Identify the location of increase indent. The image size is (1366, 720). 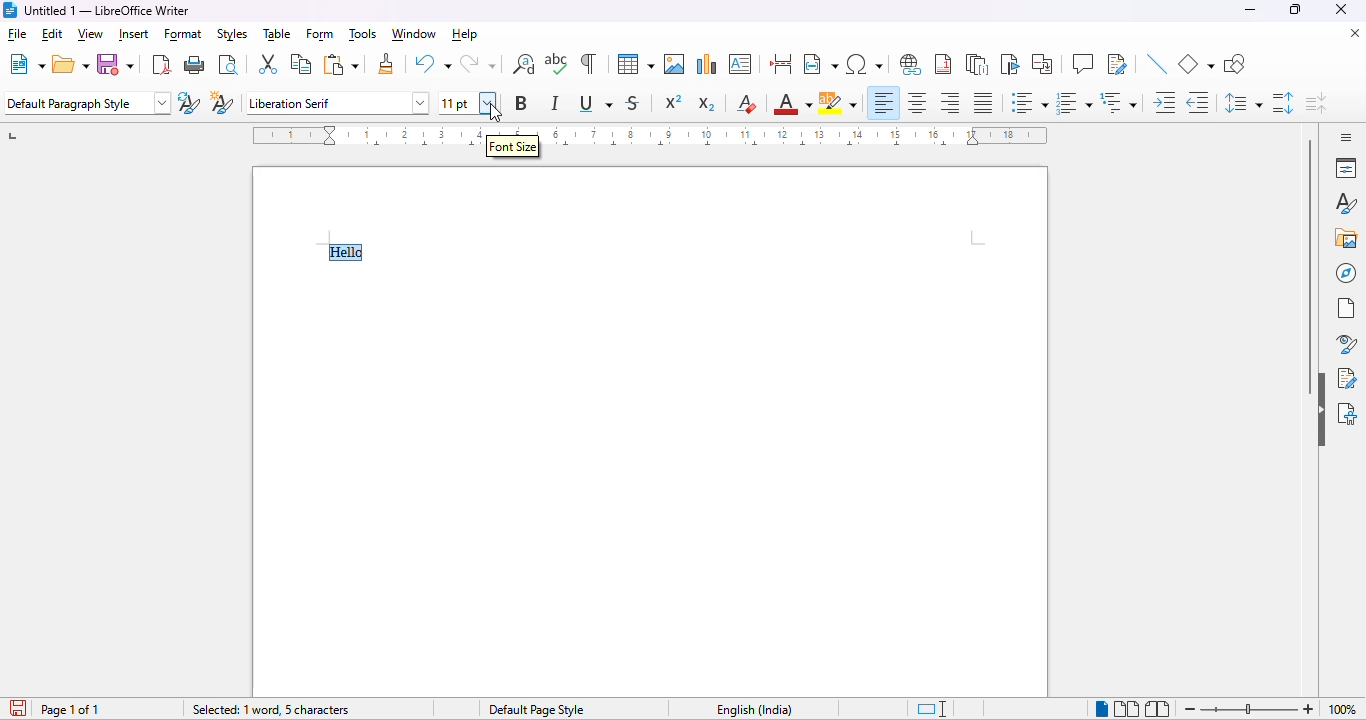
(1165, 103).